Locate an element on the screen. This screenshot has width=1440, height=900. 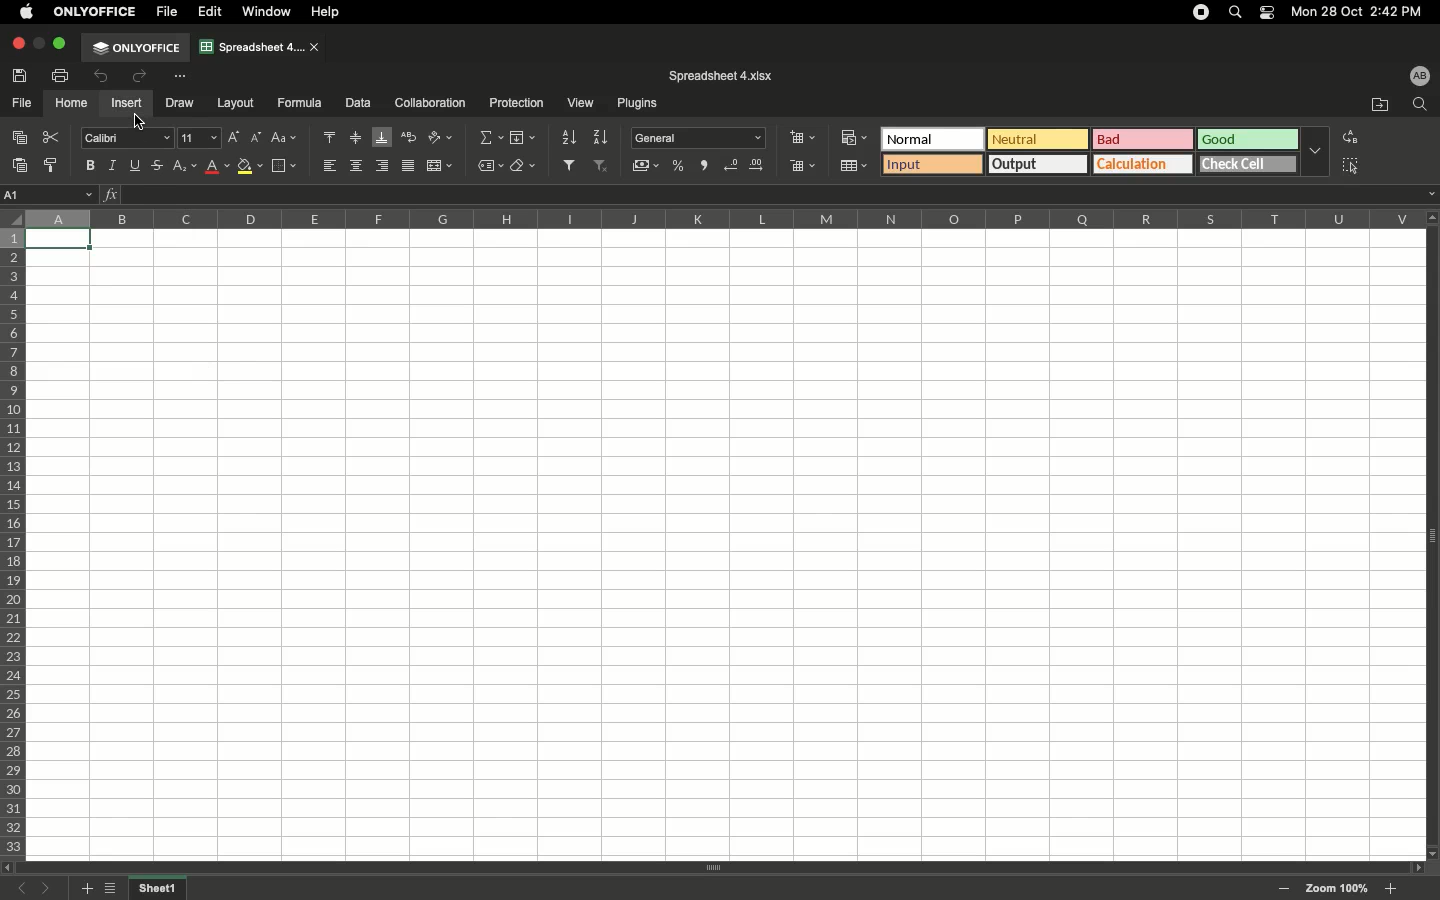
Notification is located at coordinates (1269, 13).